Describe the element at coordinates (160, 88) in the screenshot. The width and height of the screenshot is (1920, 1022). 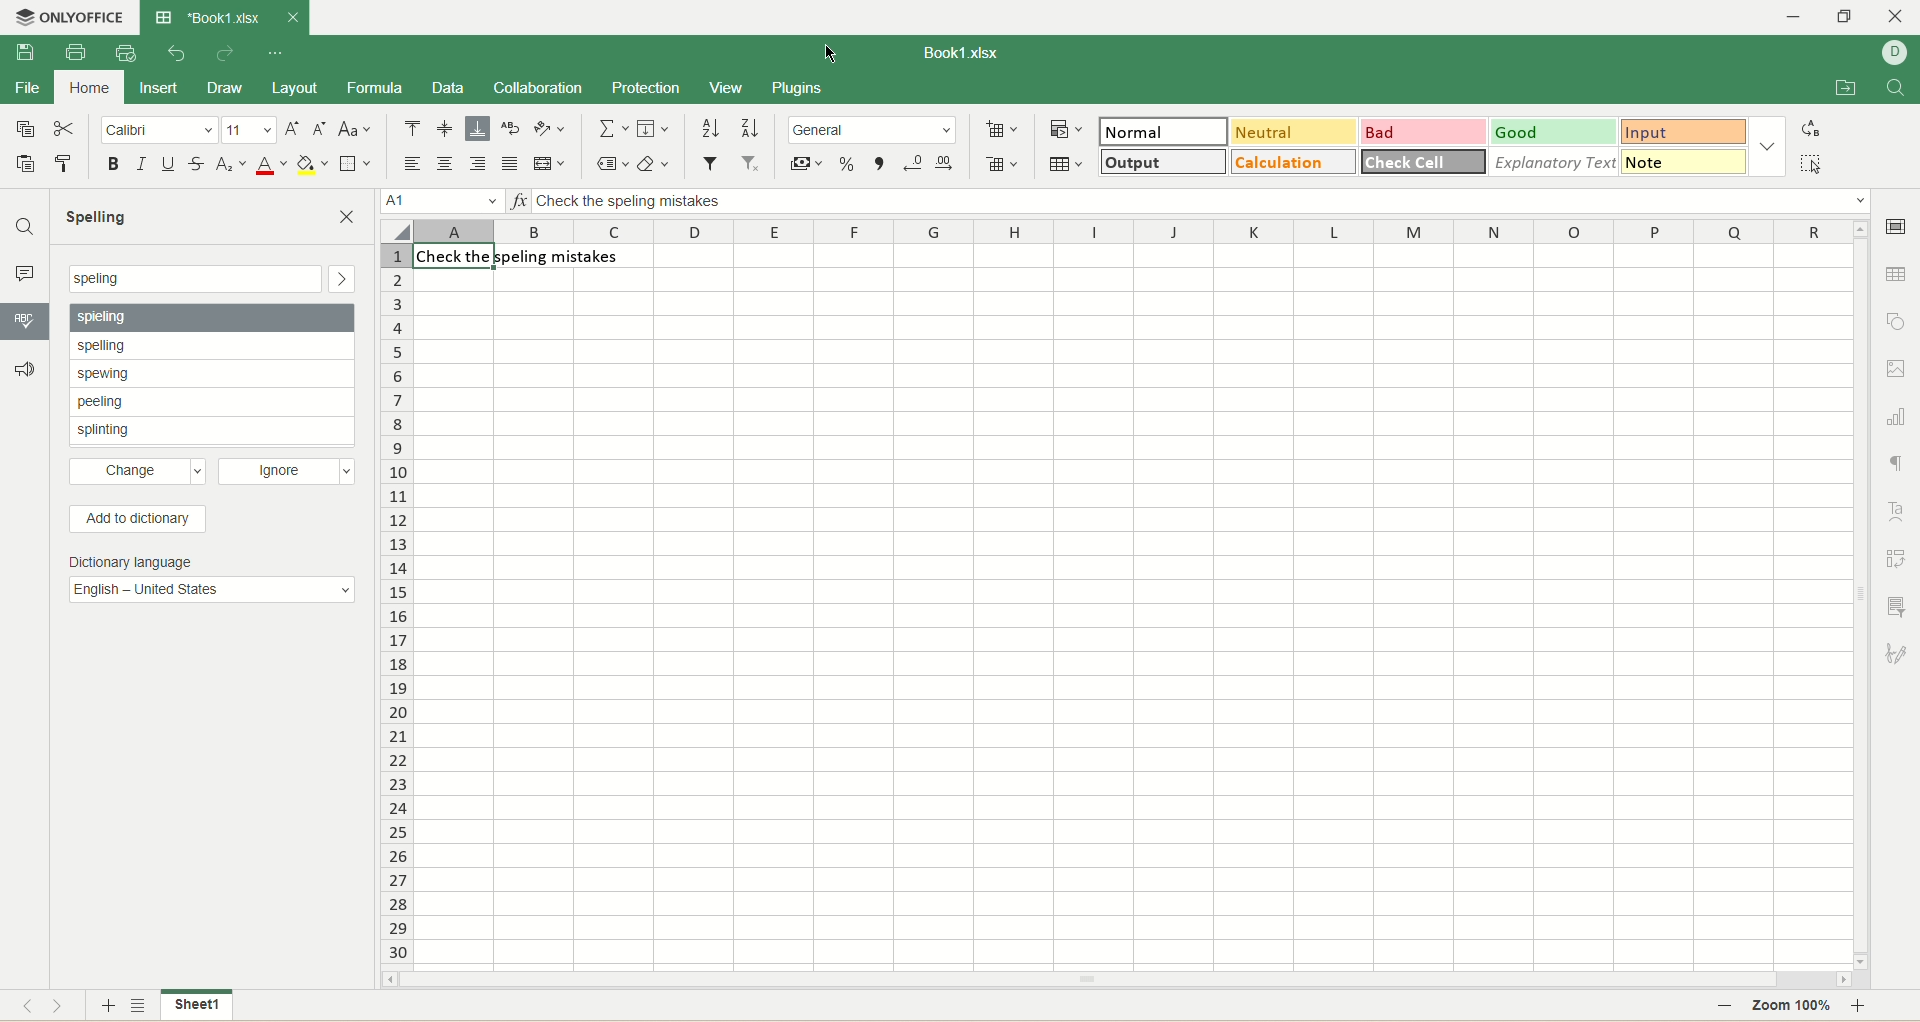
I see `insert` at that location.